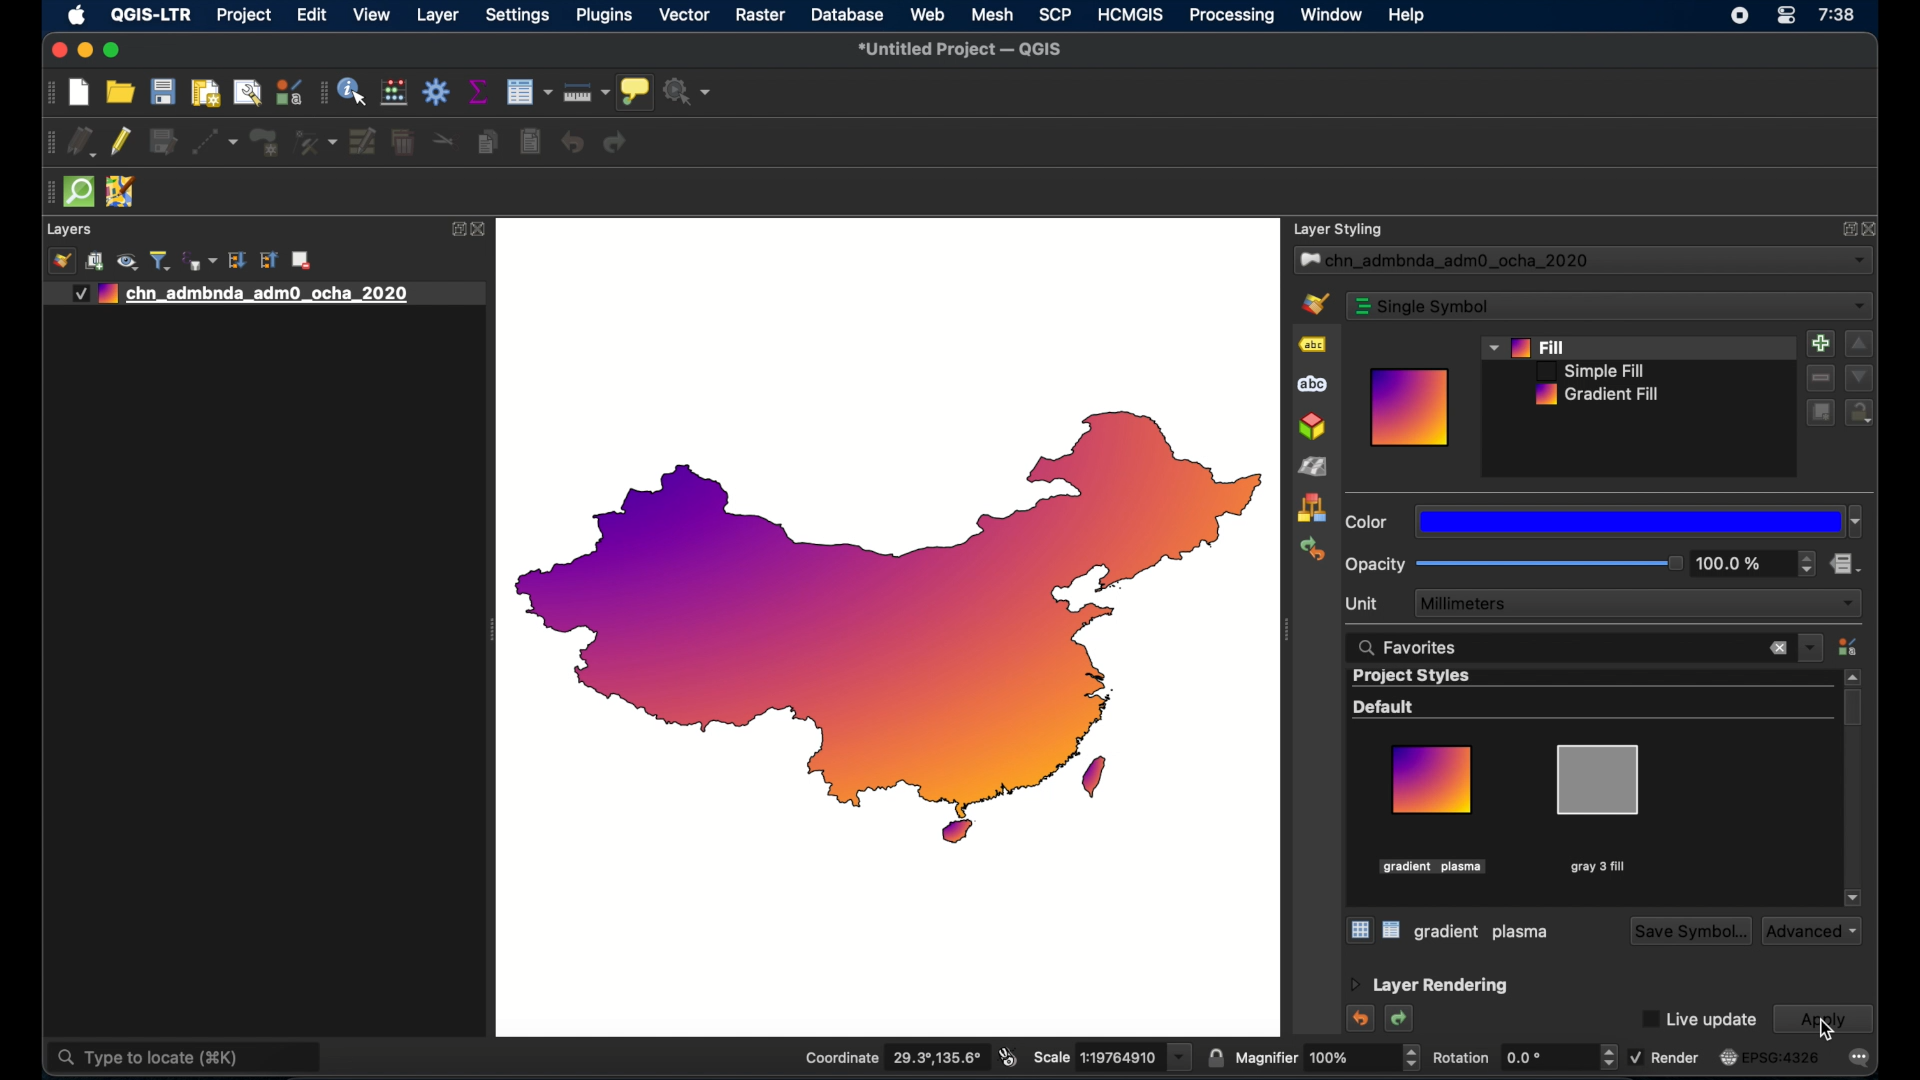 Image resolution: width=1920 pixels, height=1080 pixels. Describe the element at coordinates (301, 260) in the screenshot. I see `remove layer group` at that location.